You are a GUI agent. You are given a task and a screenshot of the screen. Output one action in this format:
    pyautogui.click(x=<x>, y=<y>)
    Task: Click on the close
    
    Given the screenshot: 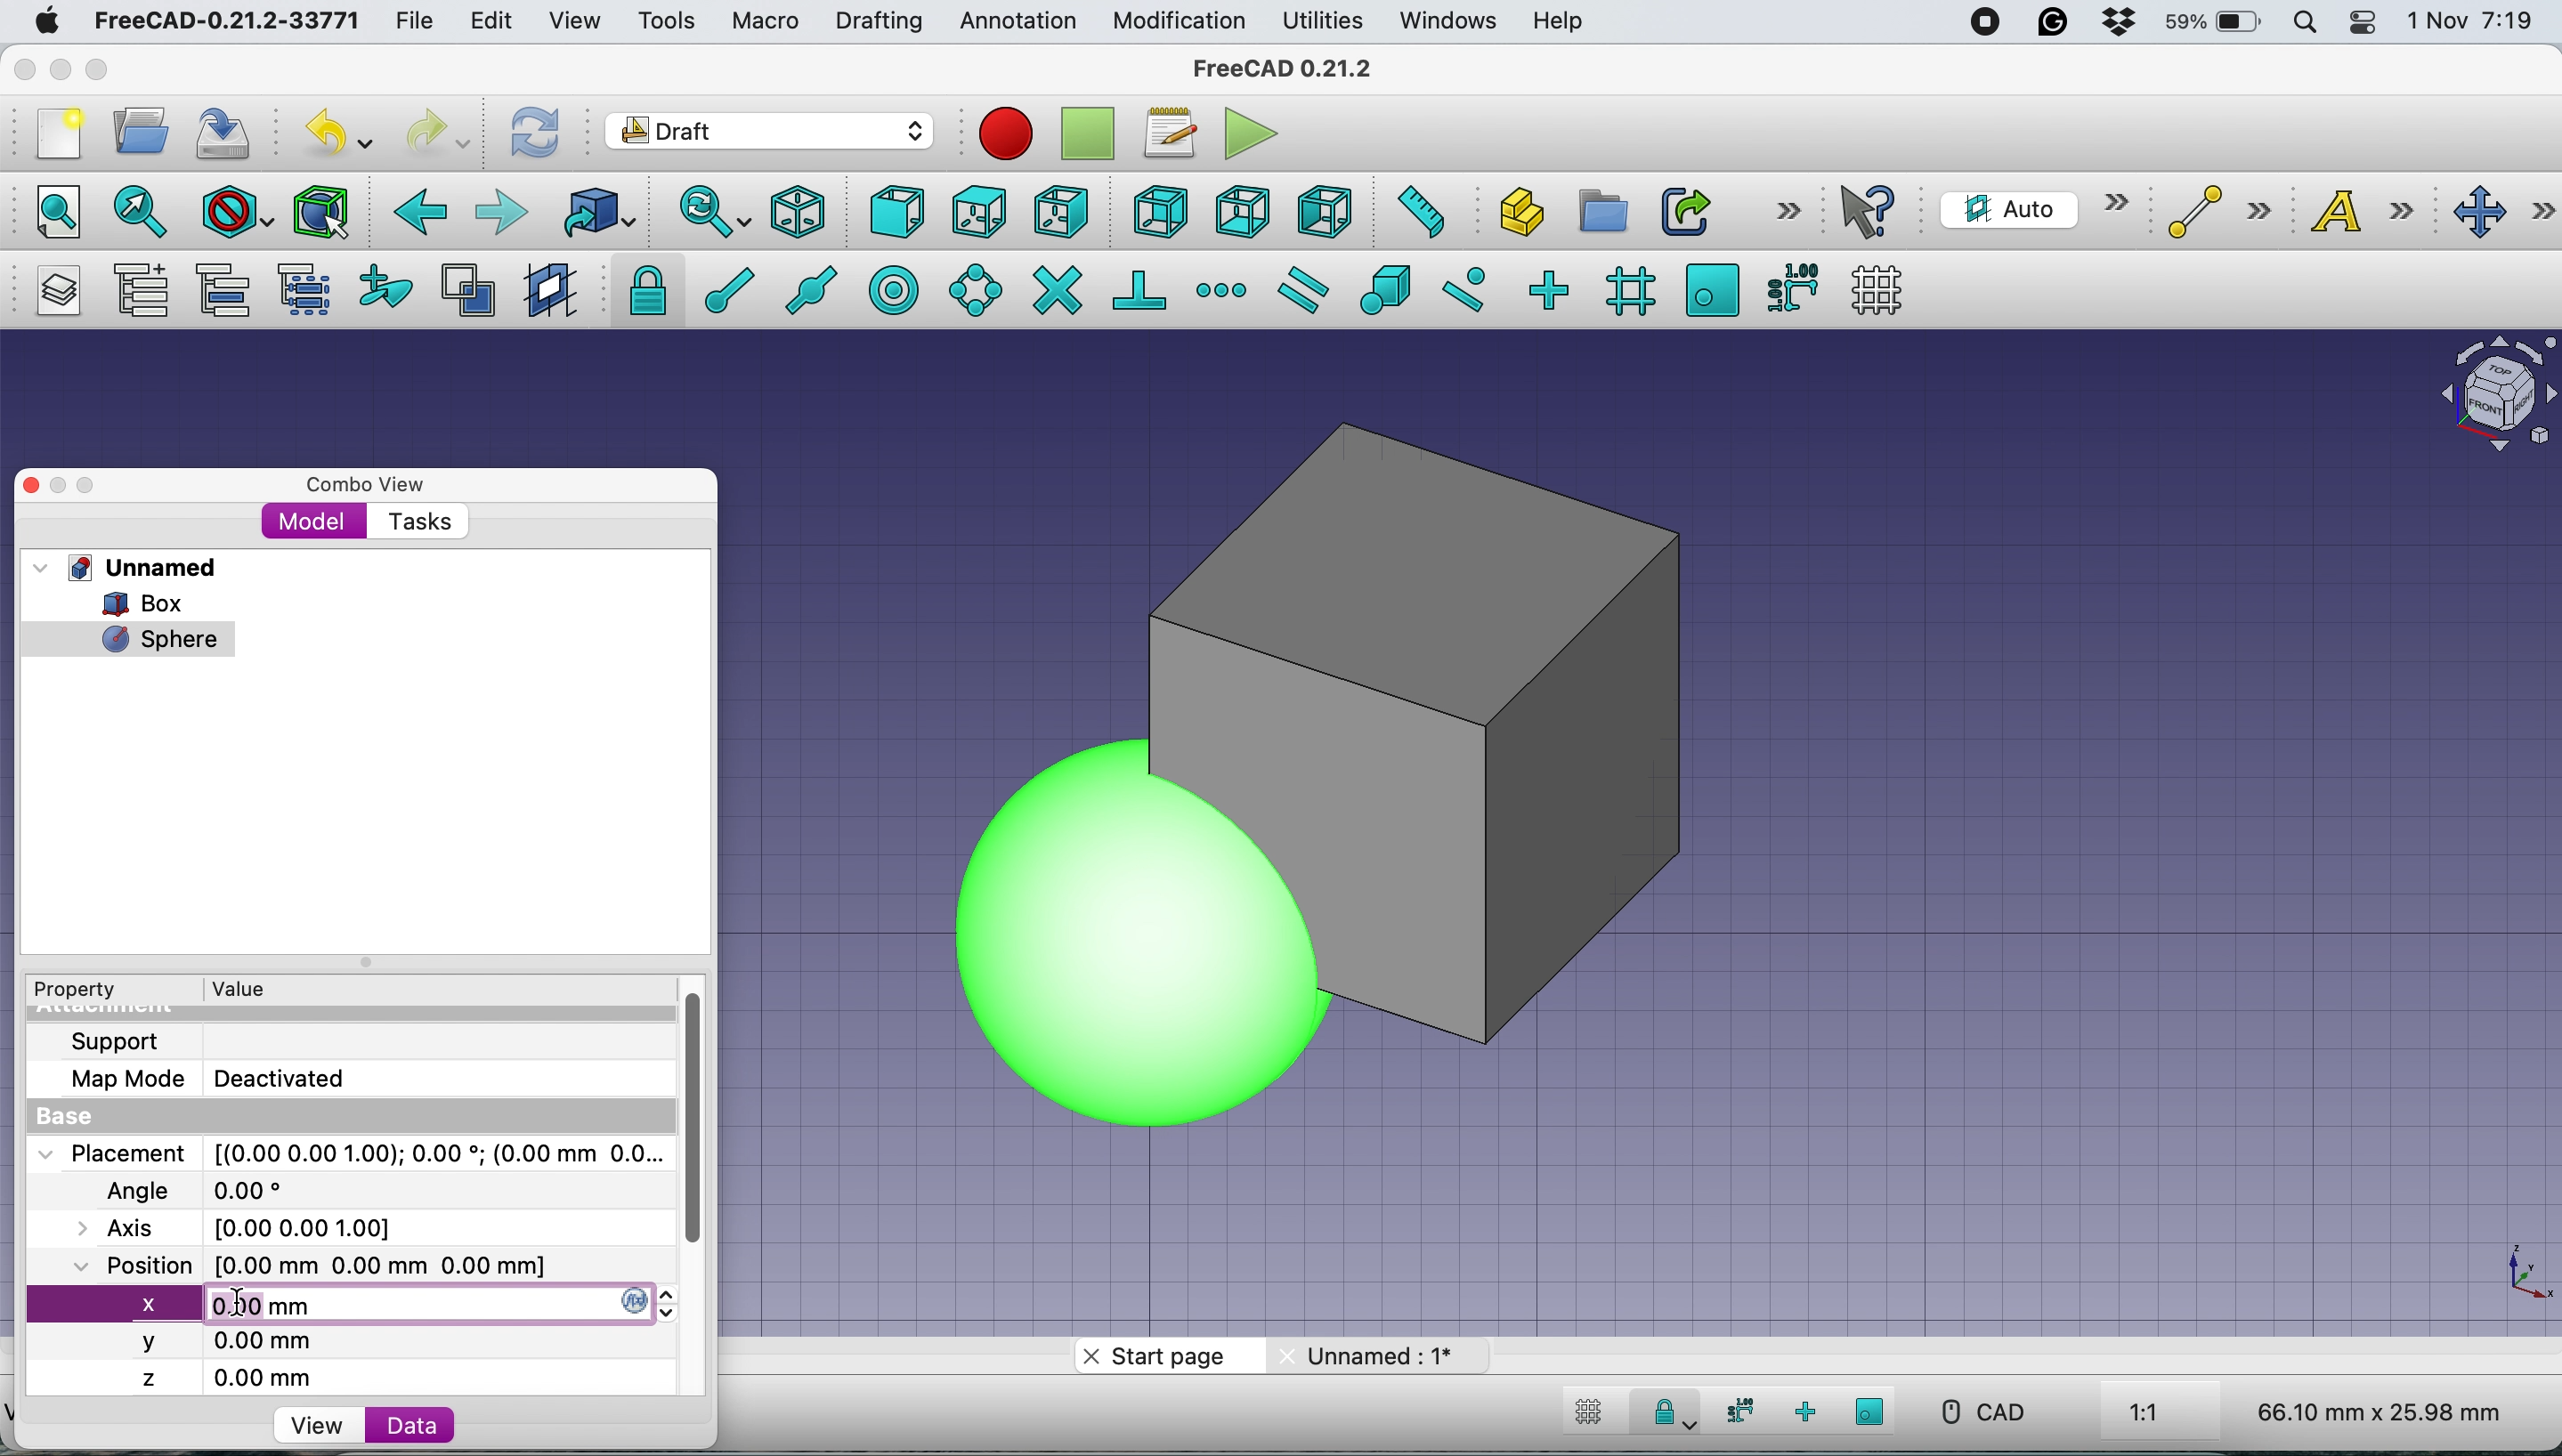 What is the action you would take?
    pyautogui.click(x=25, y=64)
    